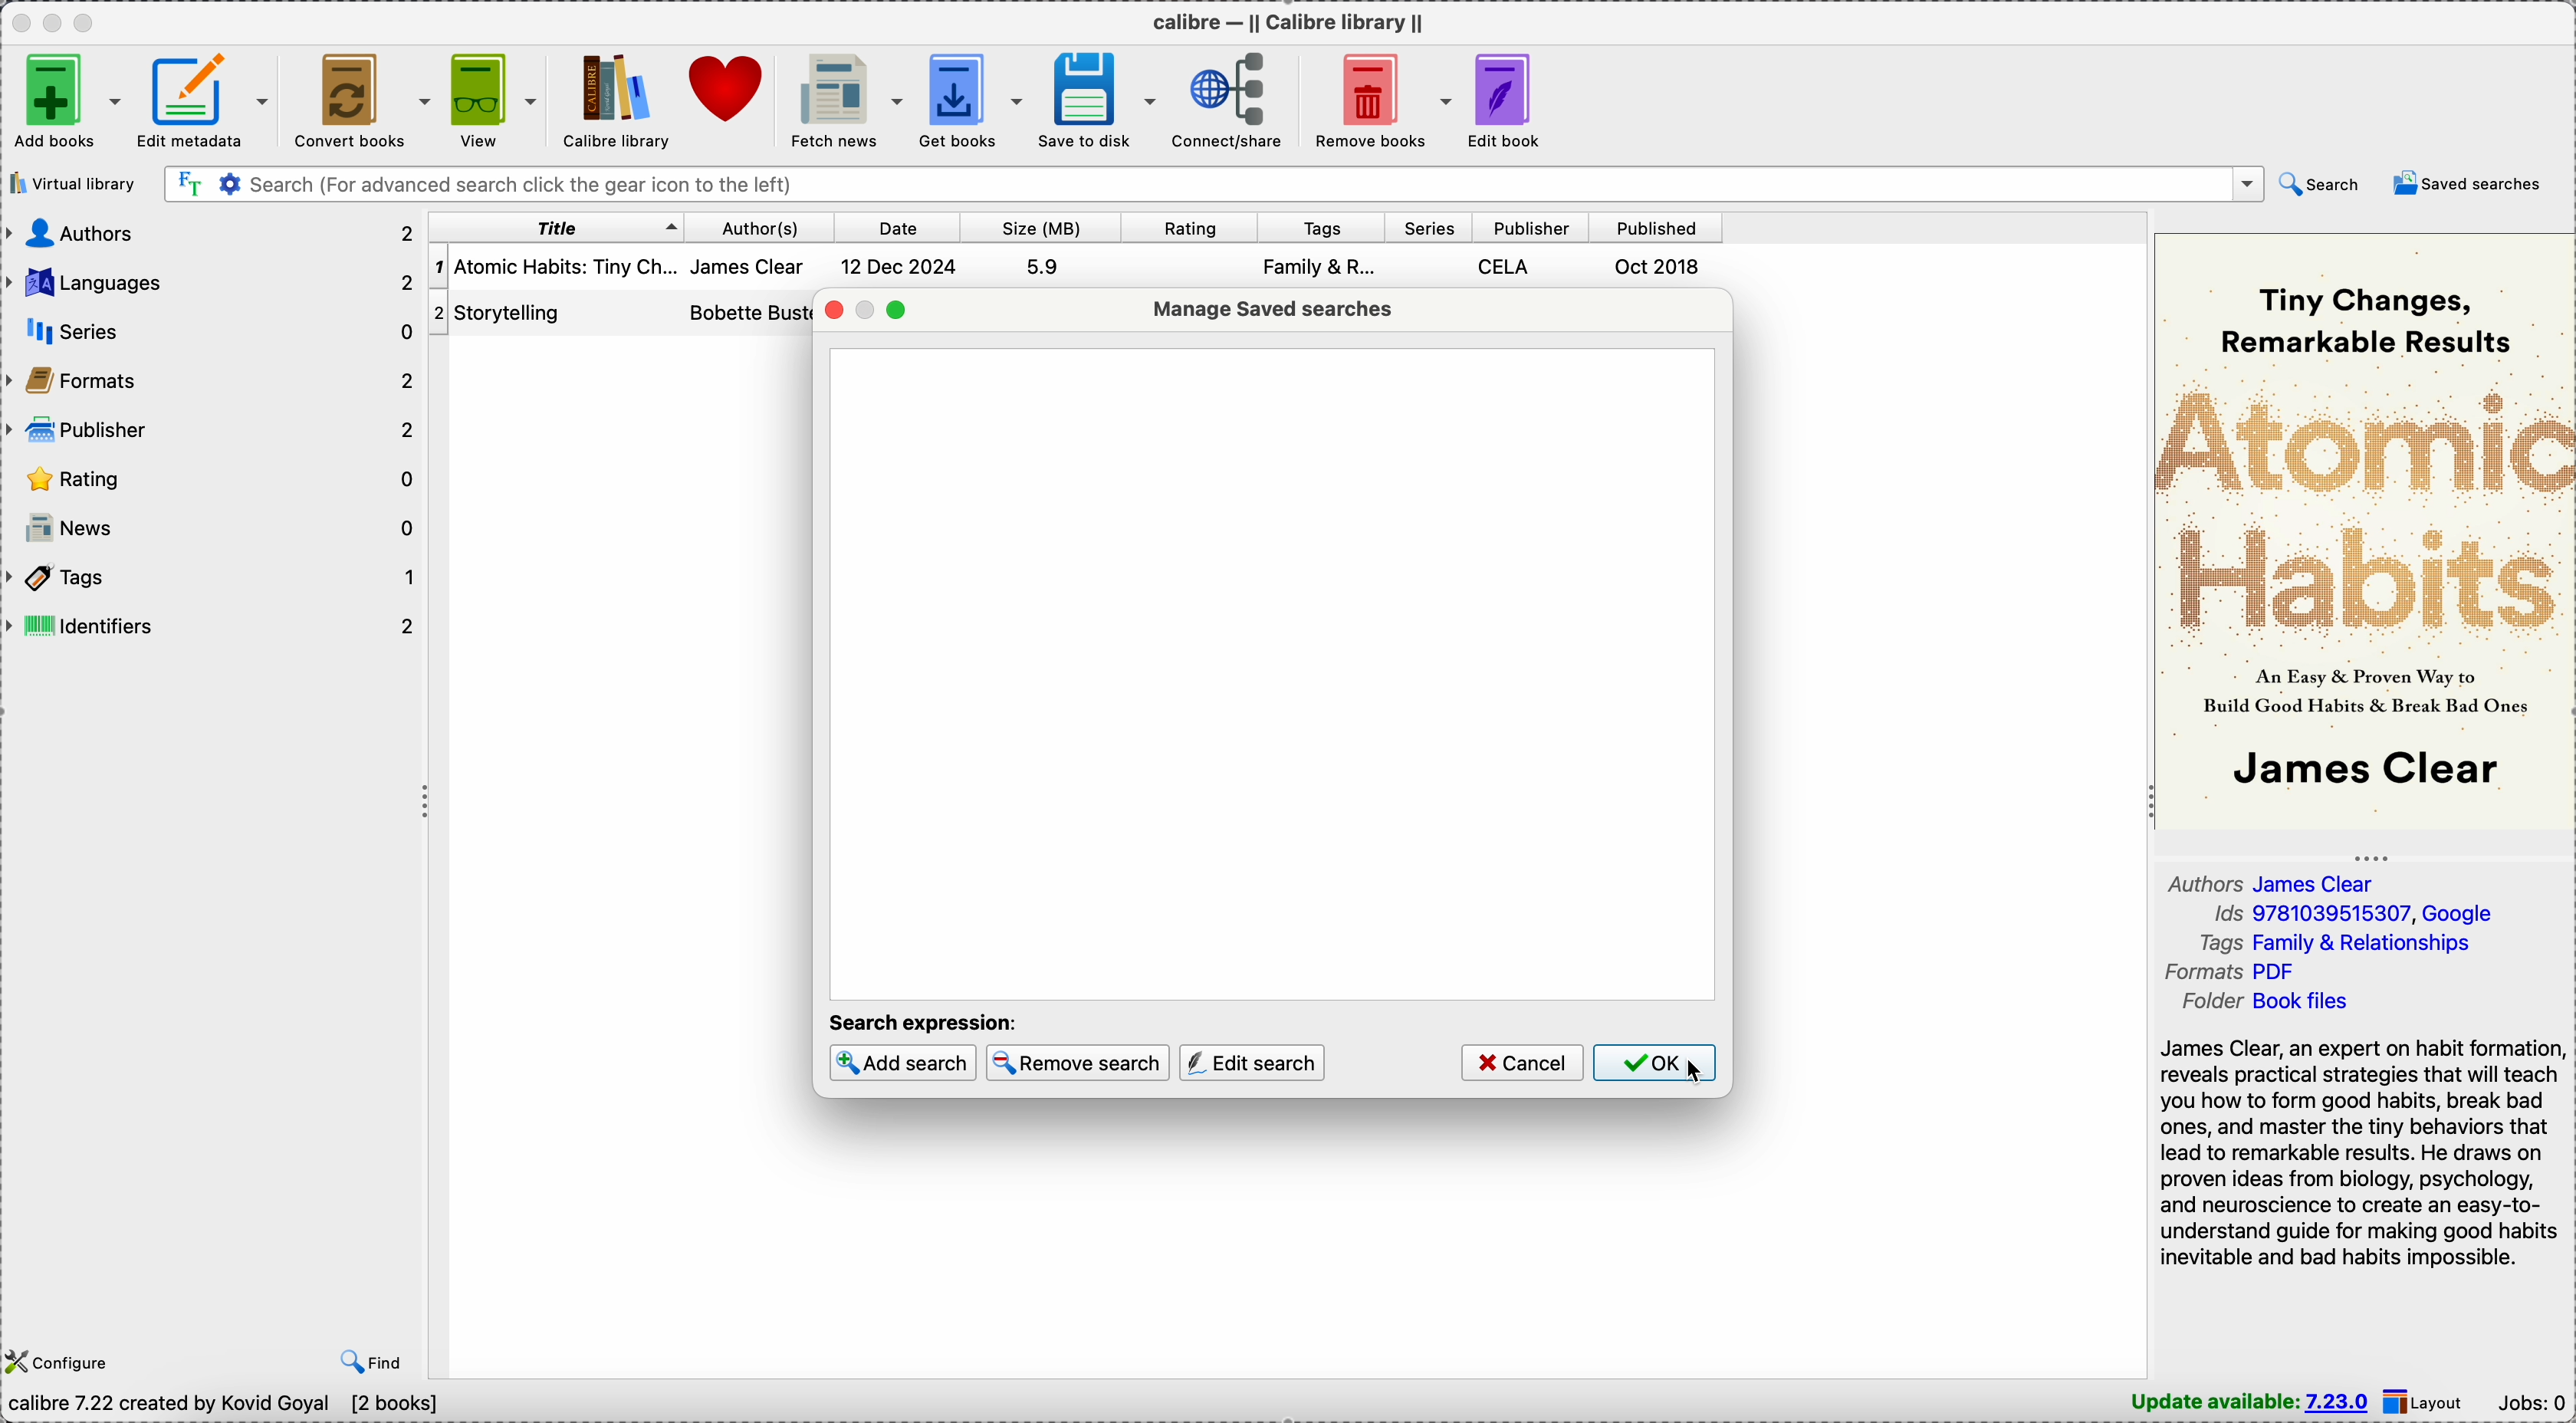 This screenshot has width=2576, height=1423. I want to click on drag handle, so click(425, 804).